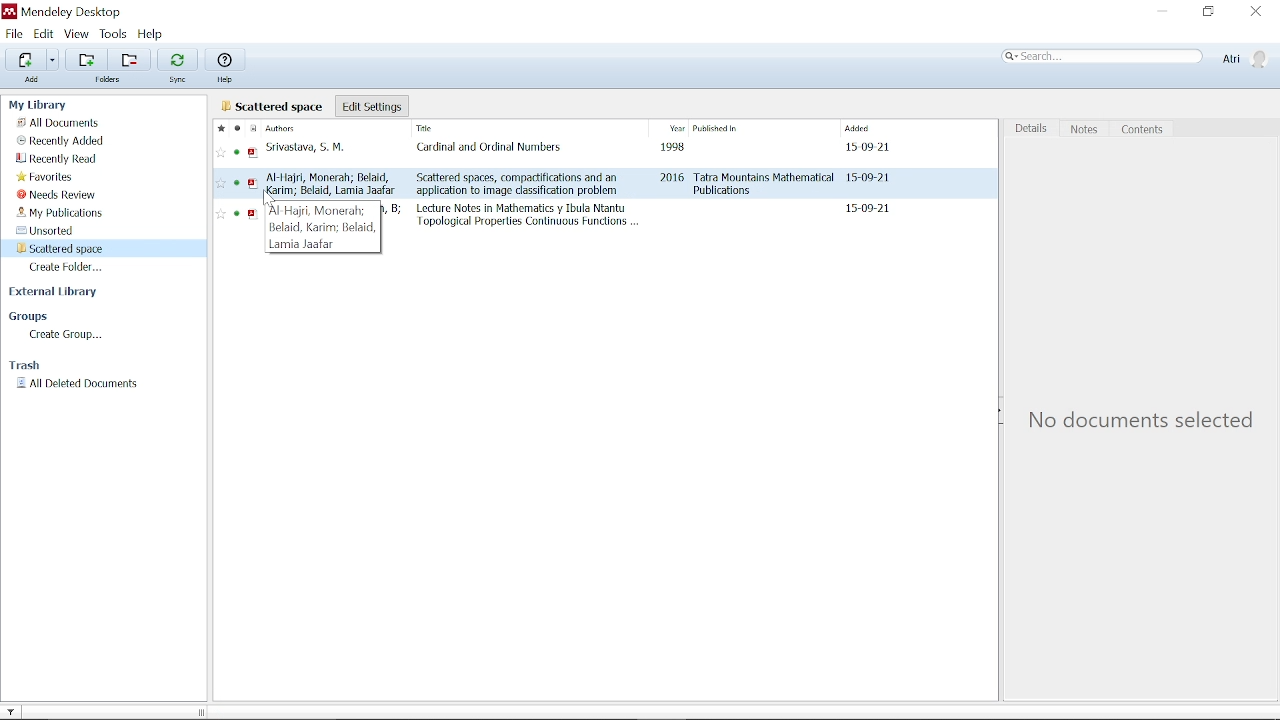 This screenshot has width=1280, height=720. Describe the element at coordinates (112, 81) in the screenshot. I see `folders` at that location.